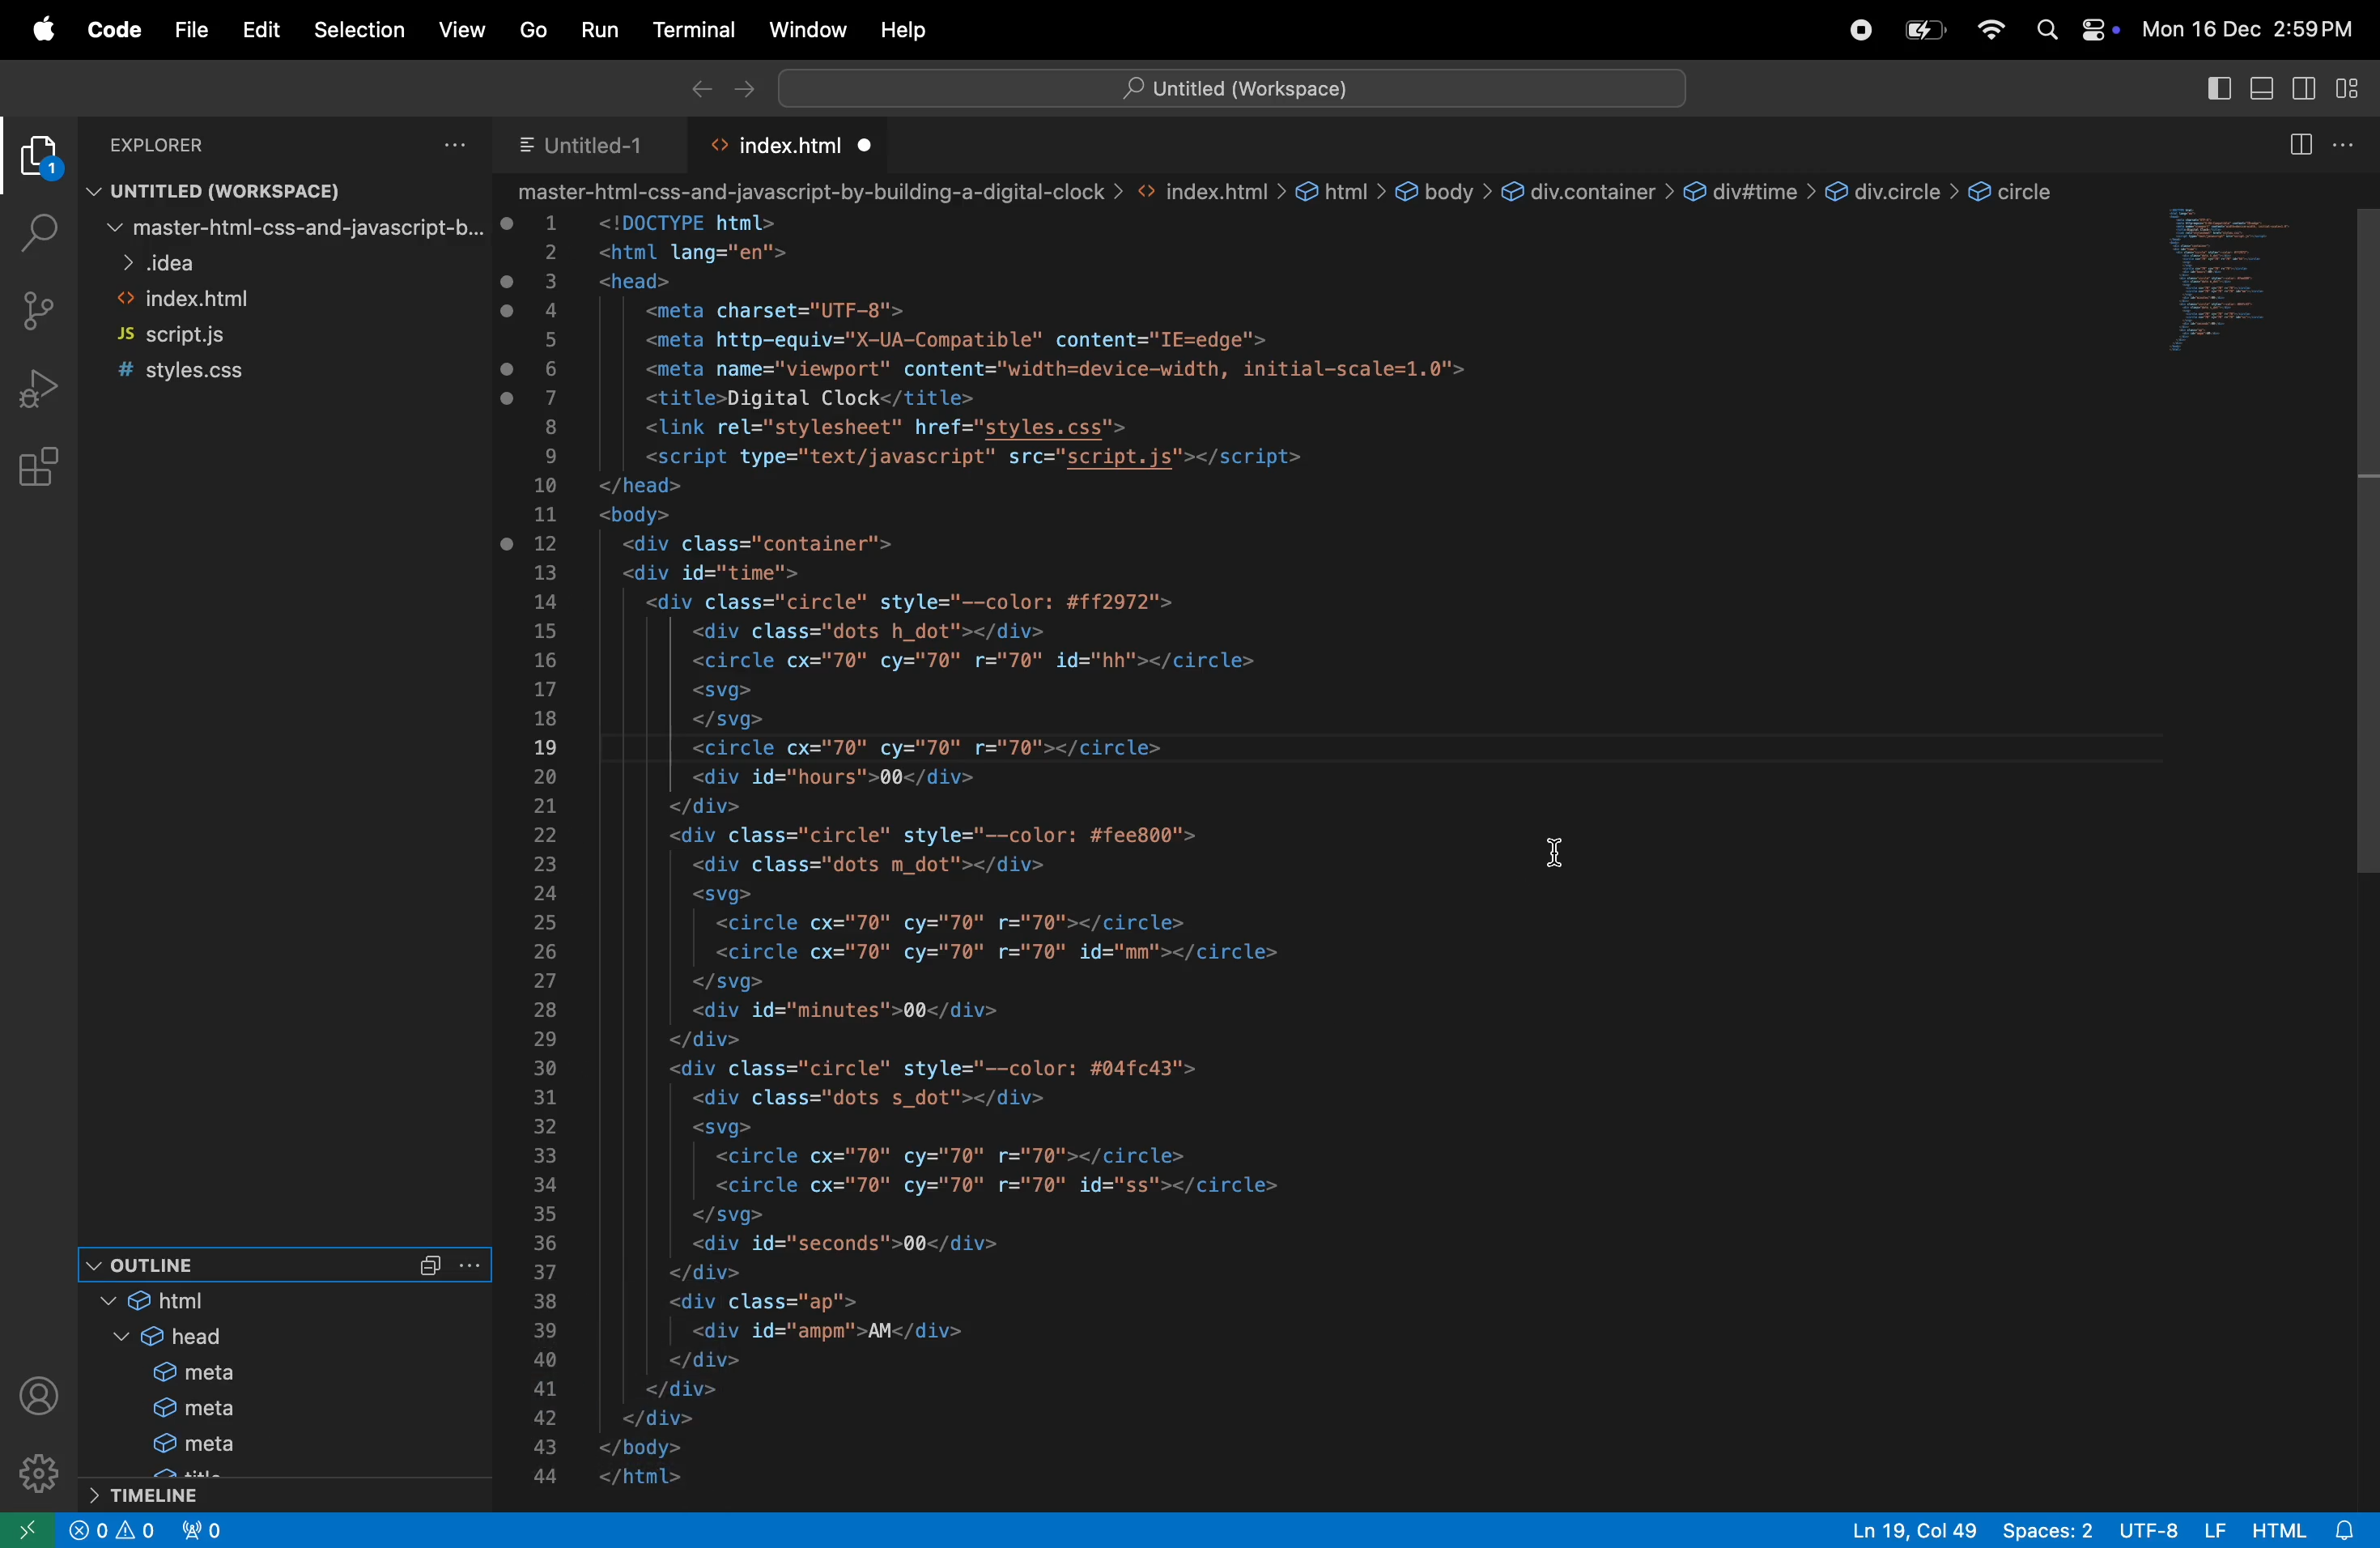 The image size is (2380, 1548). What do you see at coordinates (289, 1495) in the screenshot?
I see `timeline` at bounding box center [289, 1495].